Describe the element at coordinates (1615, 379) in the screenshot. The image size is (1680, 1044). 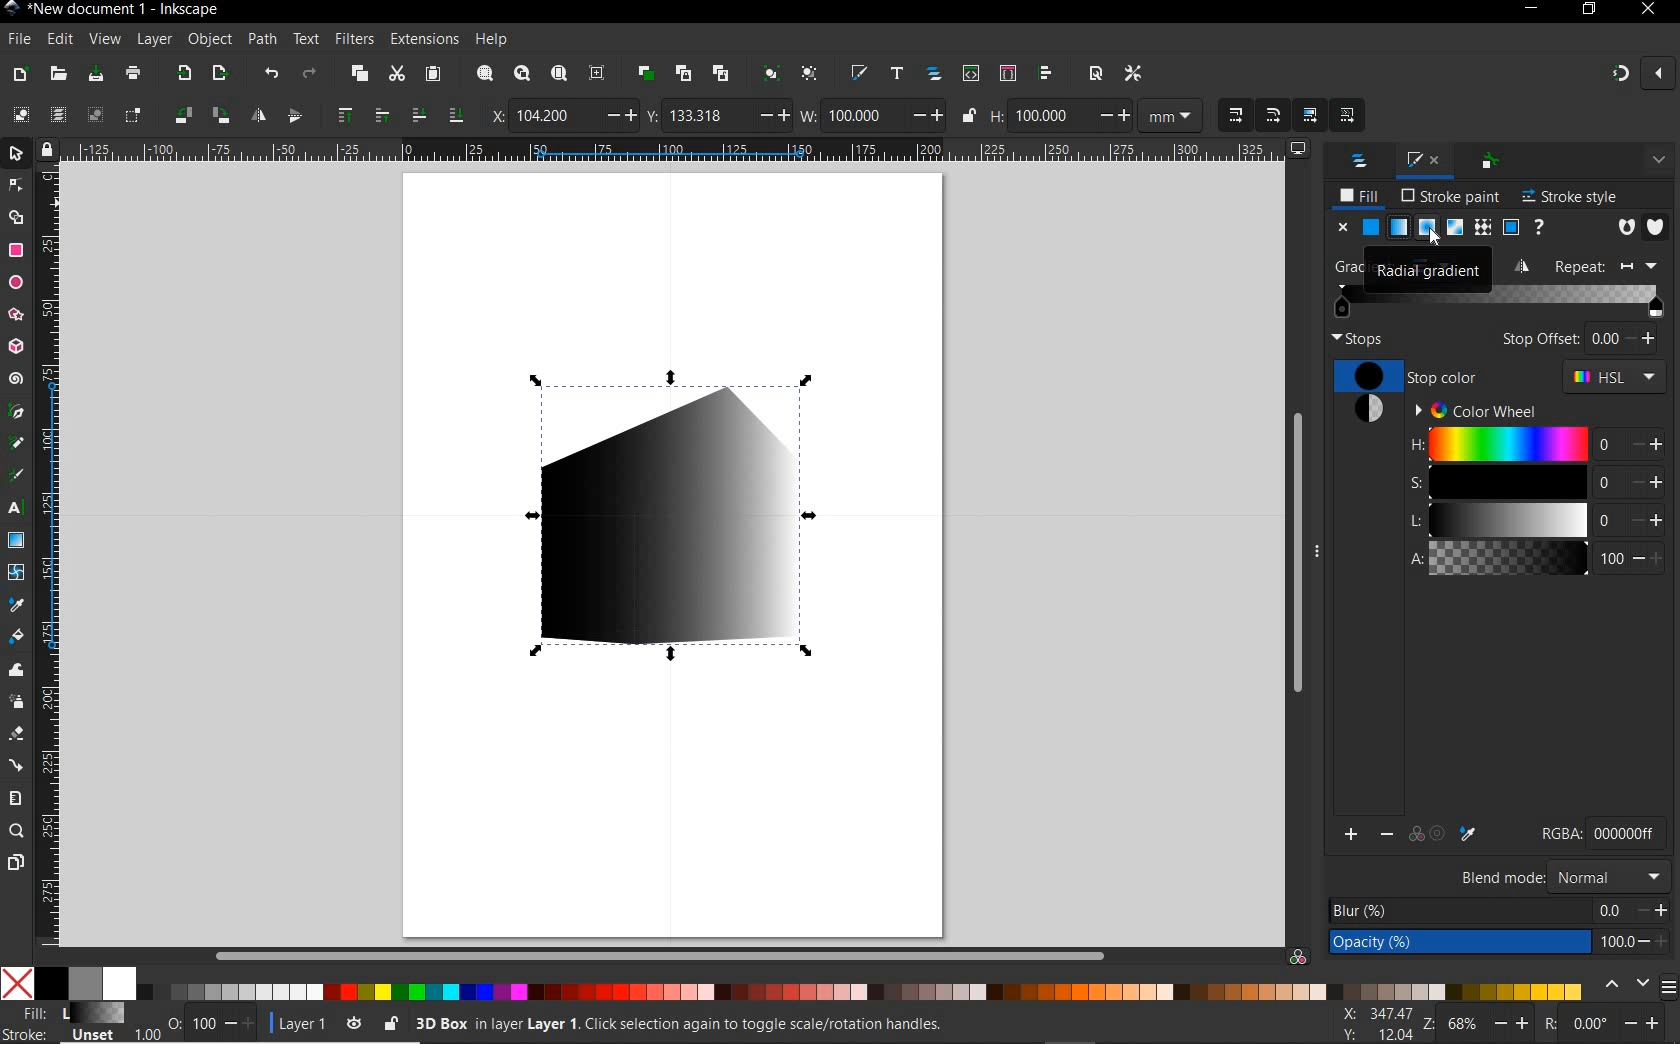
I see `HSL` at that location.